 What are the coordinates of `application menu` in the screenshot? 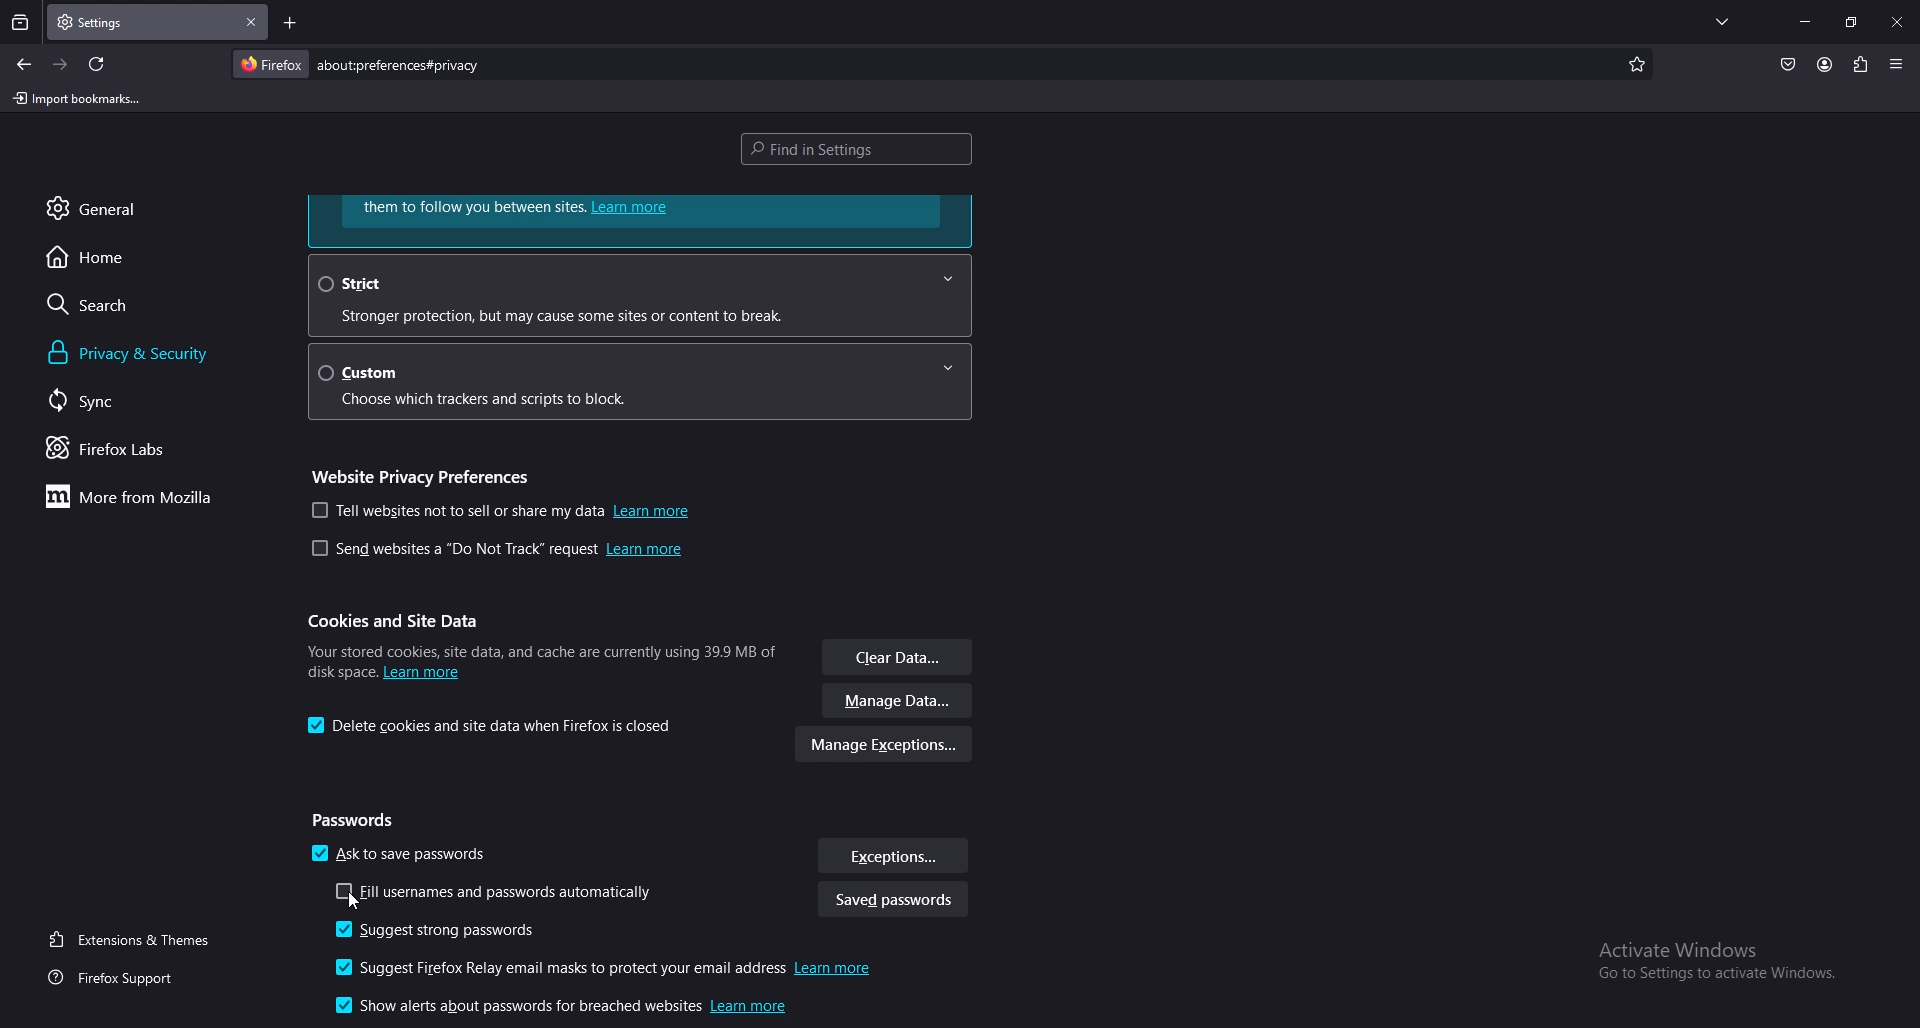 It's located at (1897, 62).